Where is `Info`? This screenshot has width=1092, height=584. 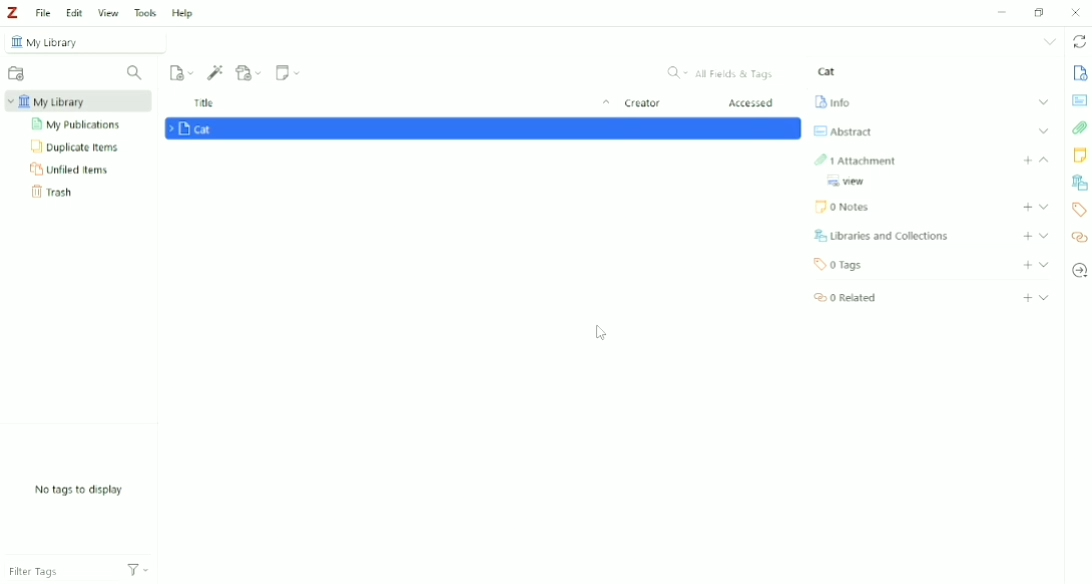
Info is located at coordinates (832, 100).